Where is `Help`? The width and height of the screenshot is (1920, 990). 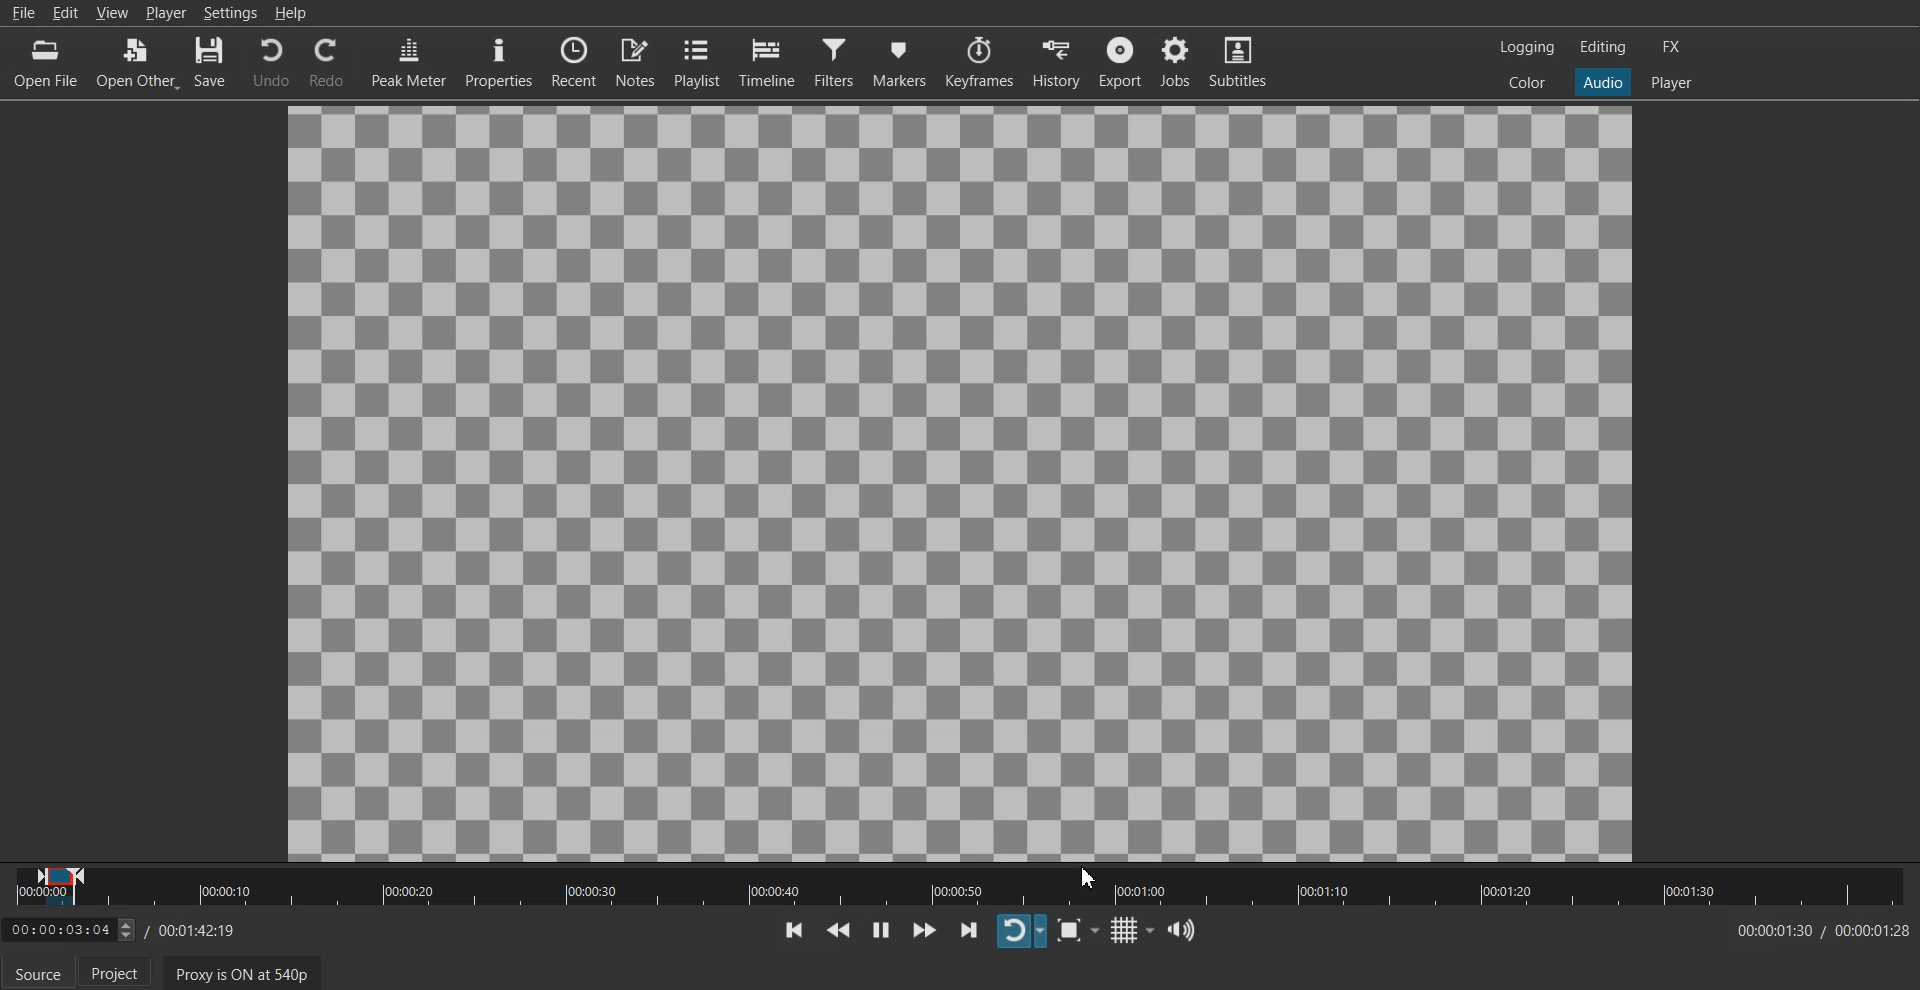 Help is located at coordinates (290, 12).